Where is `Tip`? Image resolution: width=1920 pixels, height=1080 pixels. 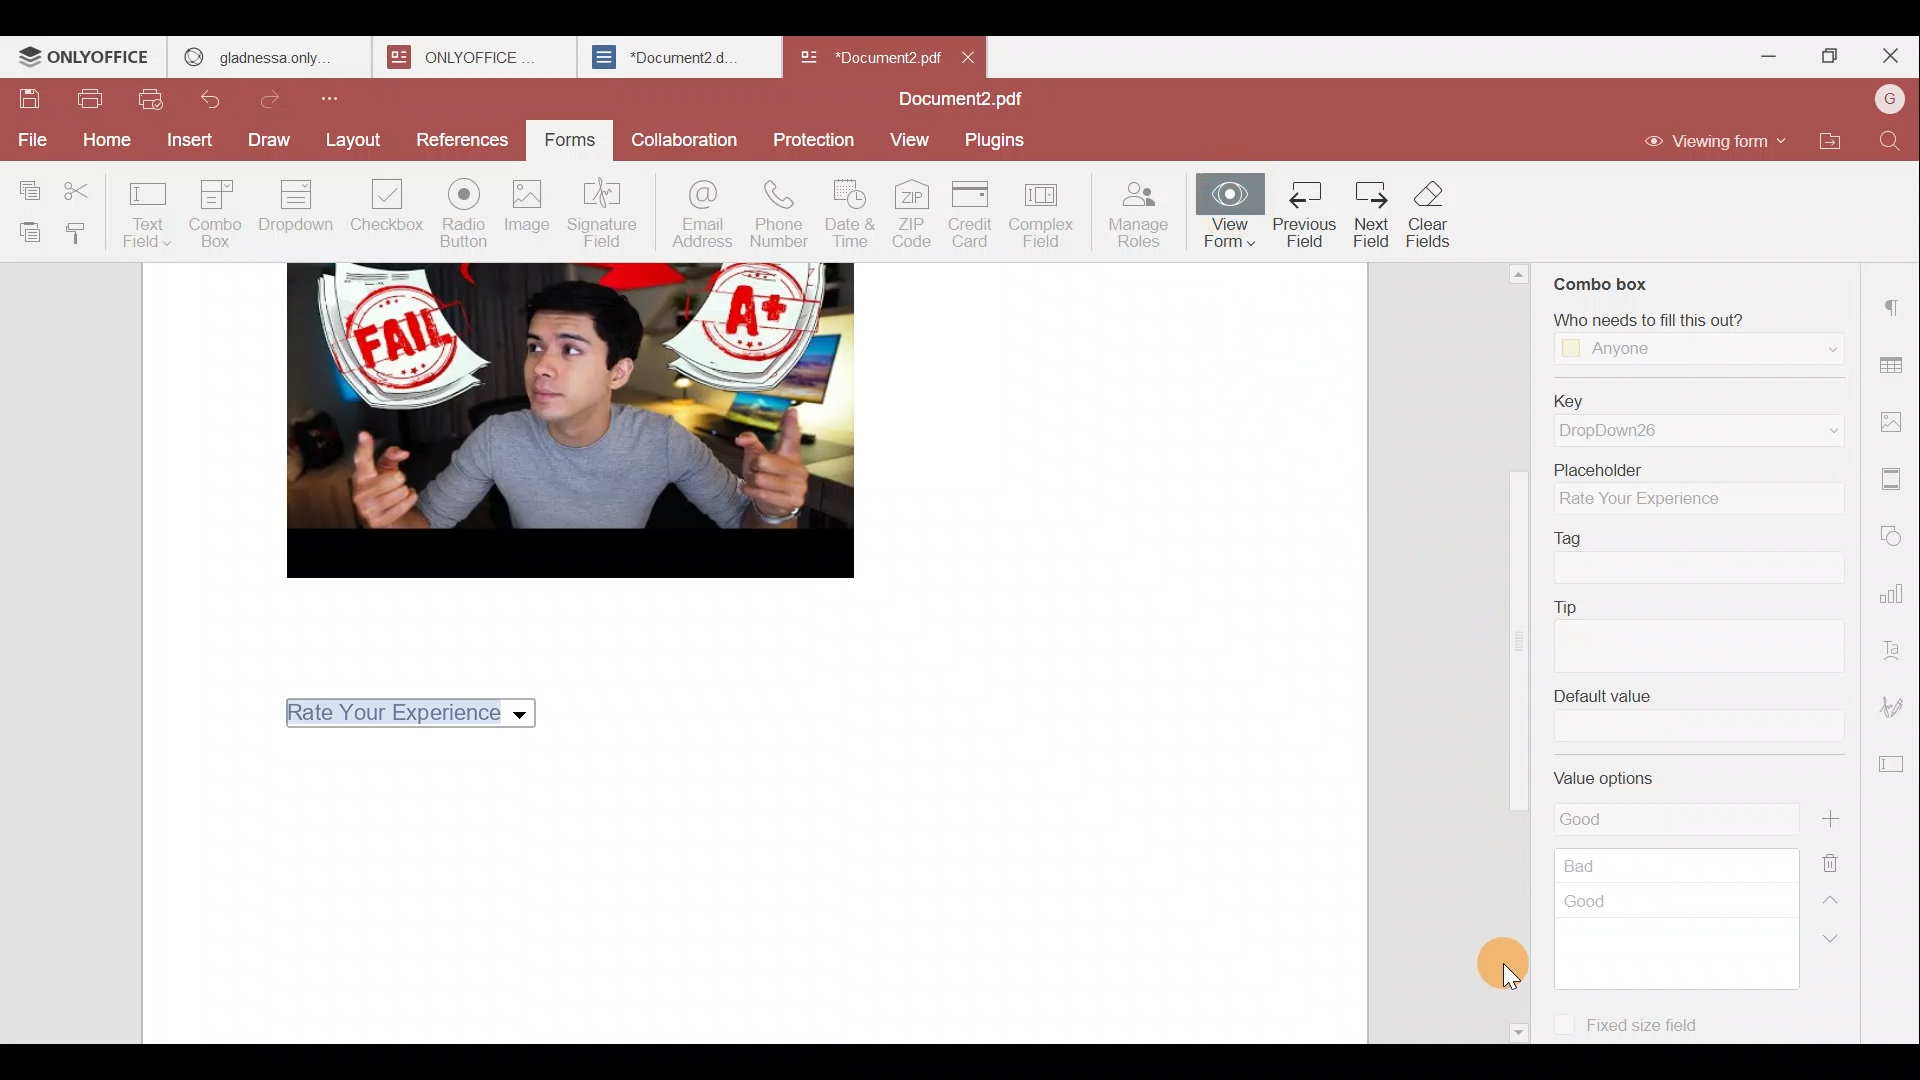
Tip is located at coordinates (1700, 632).